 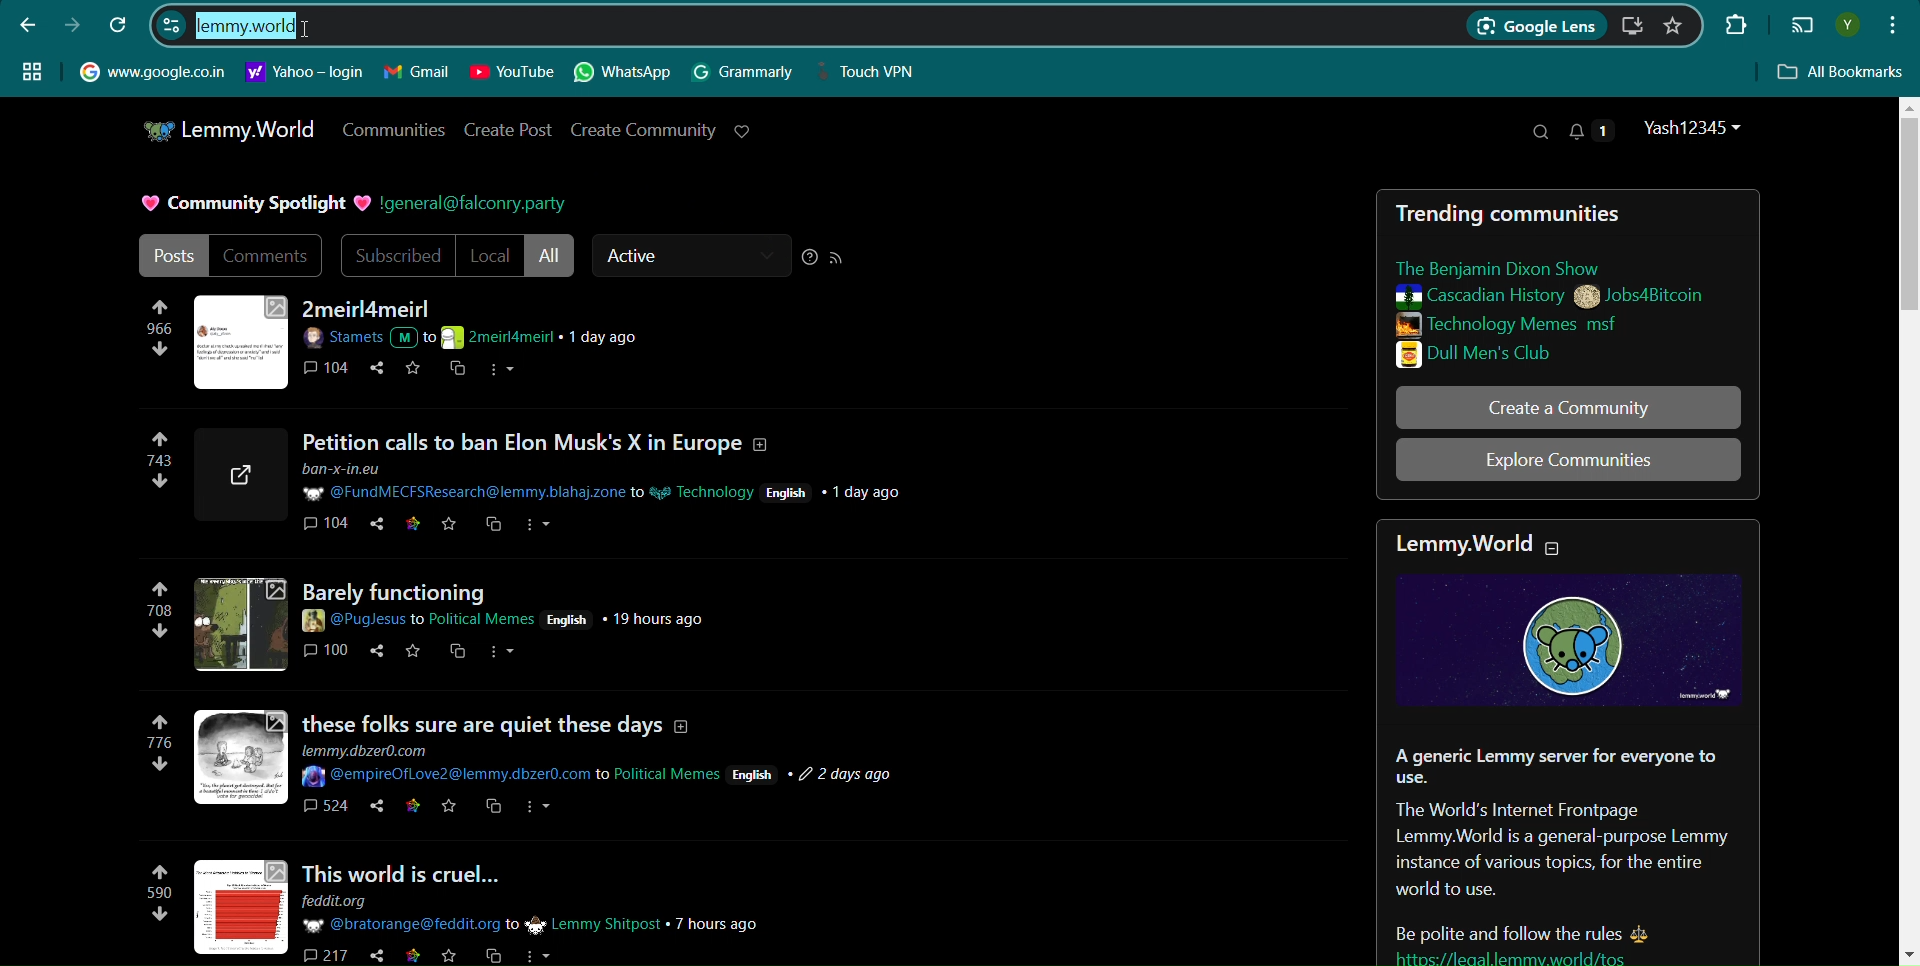 I want to click on The Benjamin Dixon Show, so click(x=1520, y=268).